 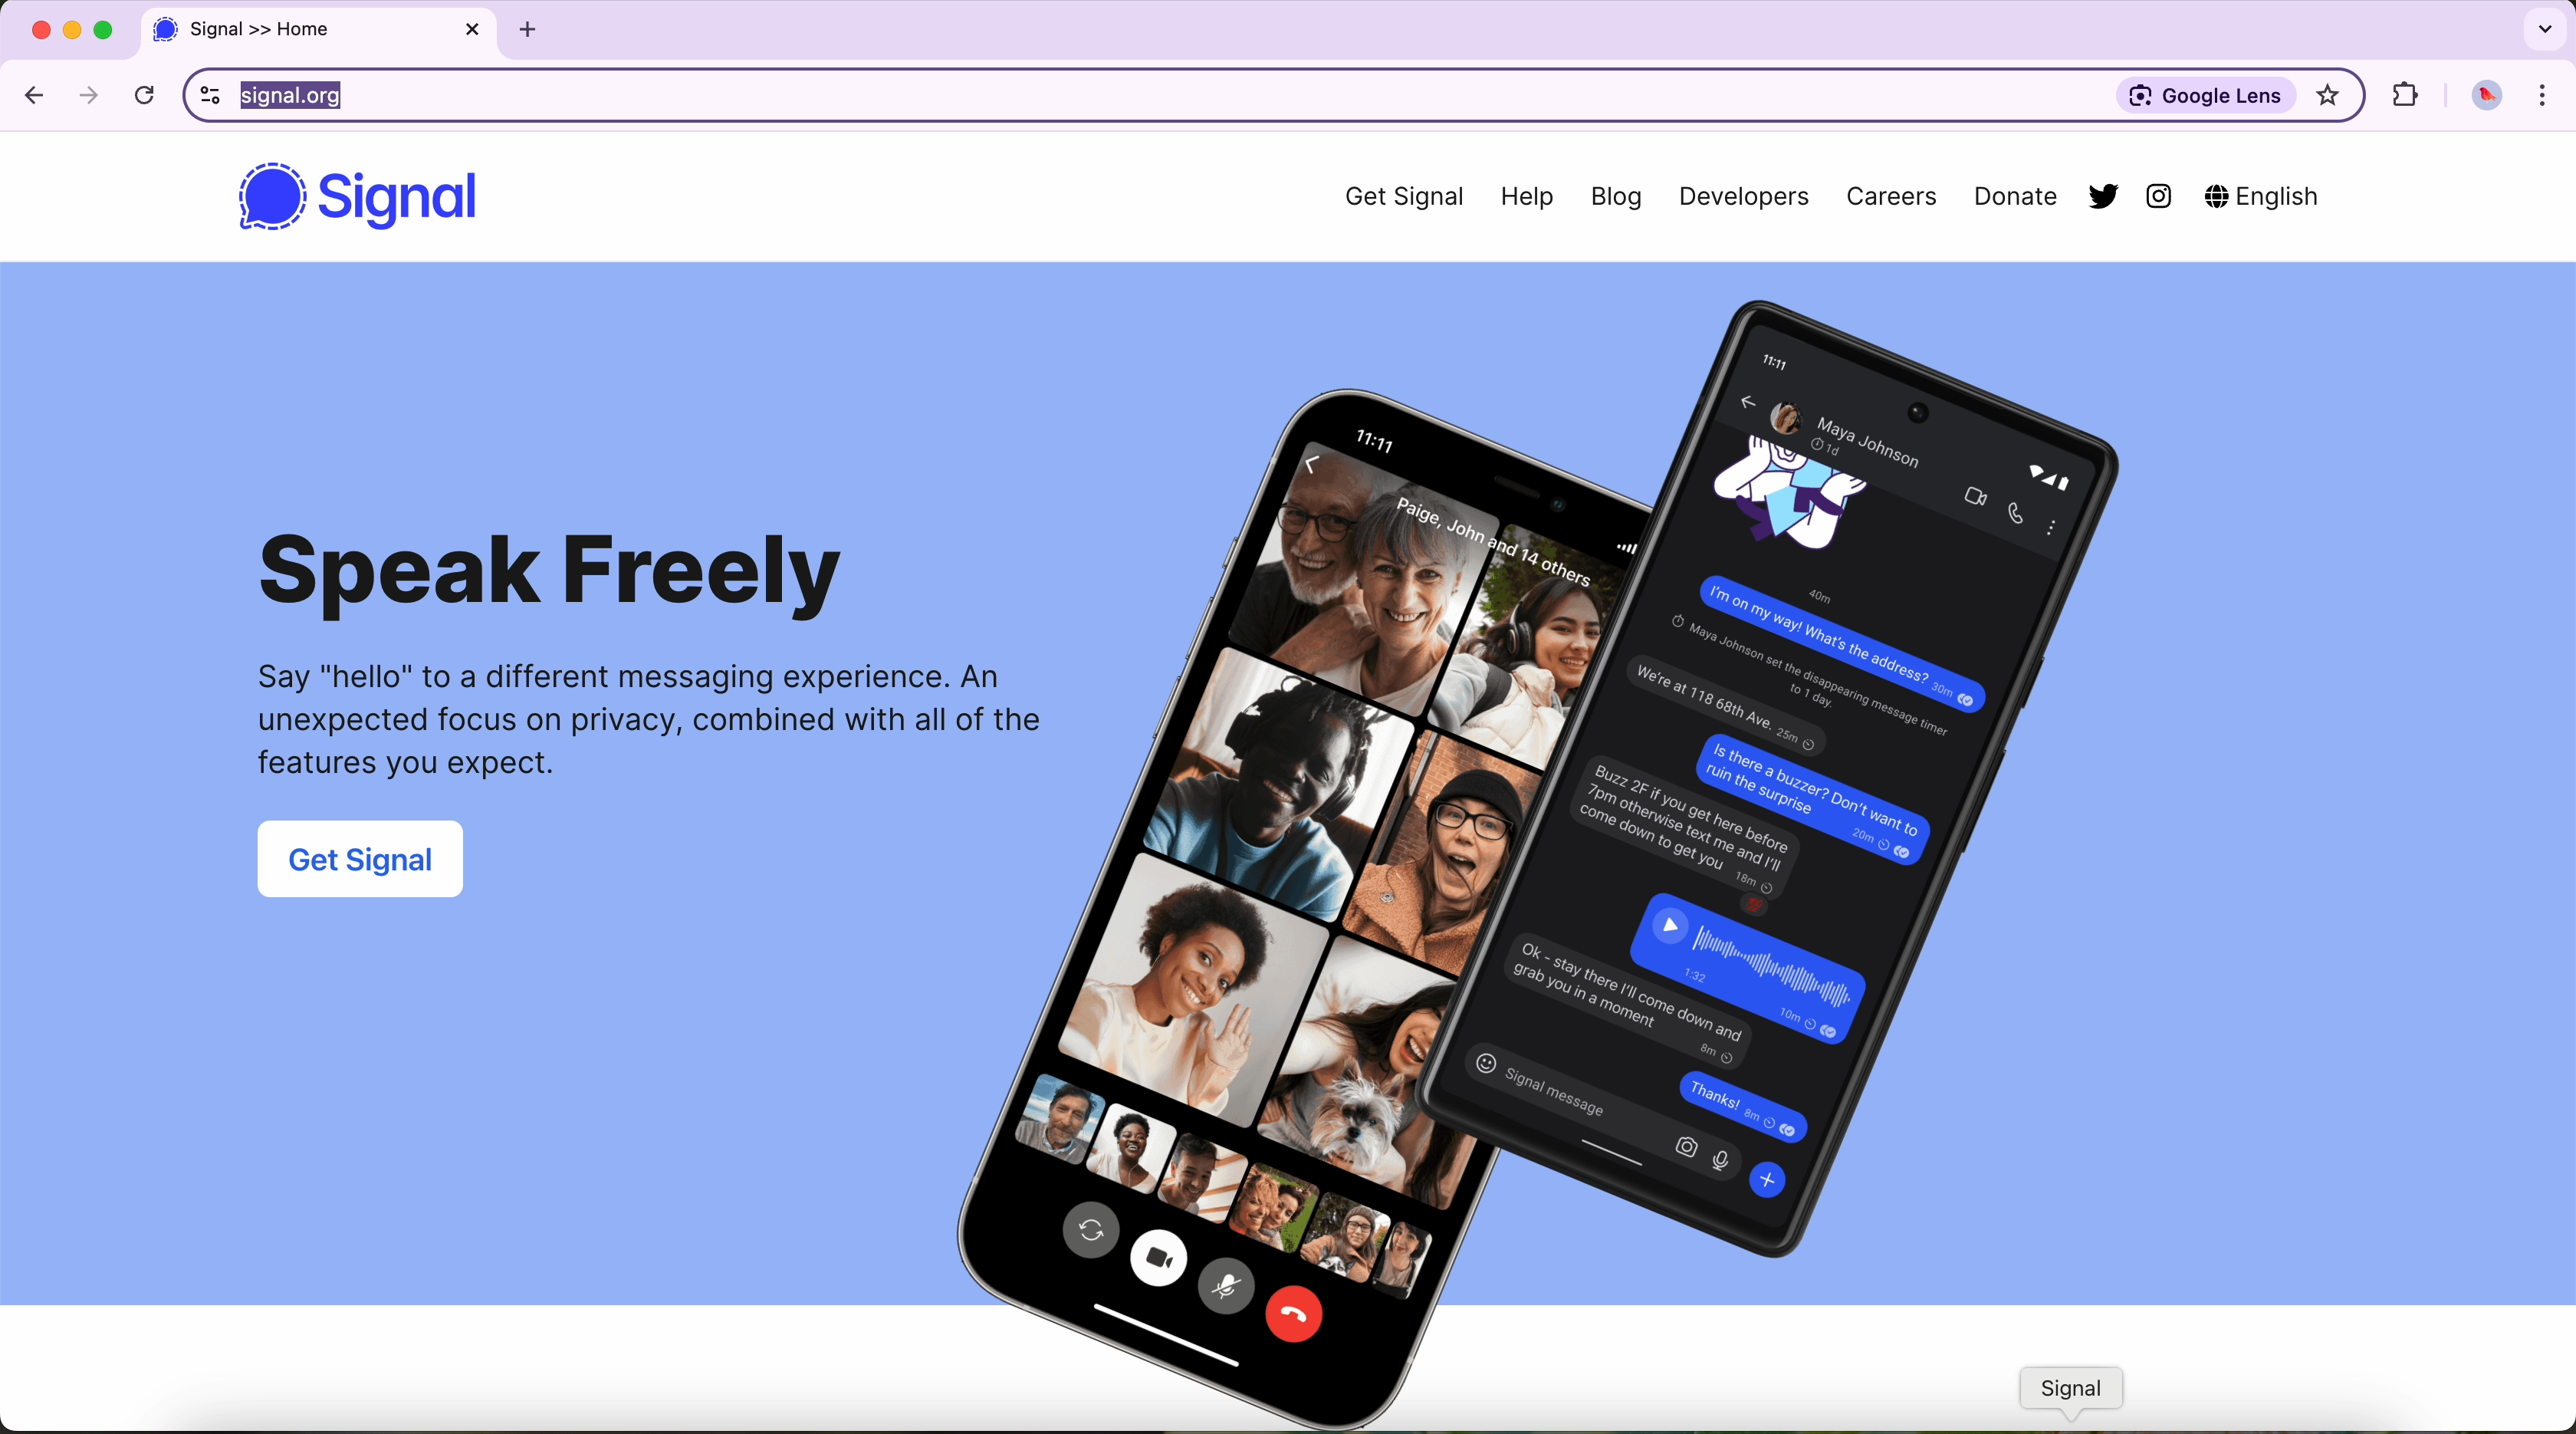 What do you see at coordinates (2100, 195) in the screenshot?
I see `twitter` at bounding box center [2100, 195].